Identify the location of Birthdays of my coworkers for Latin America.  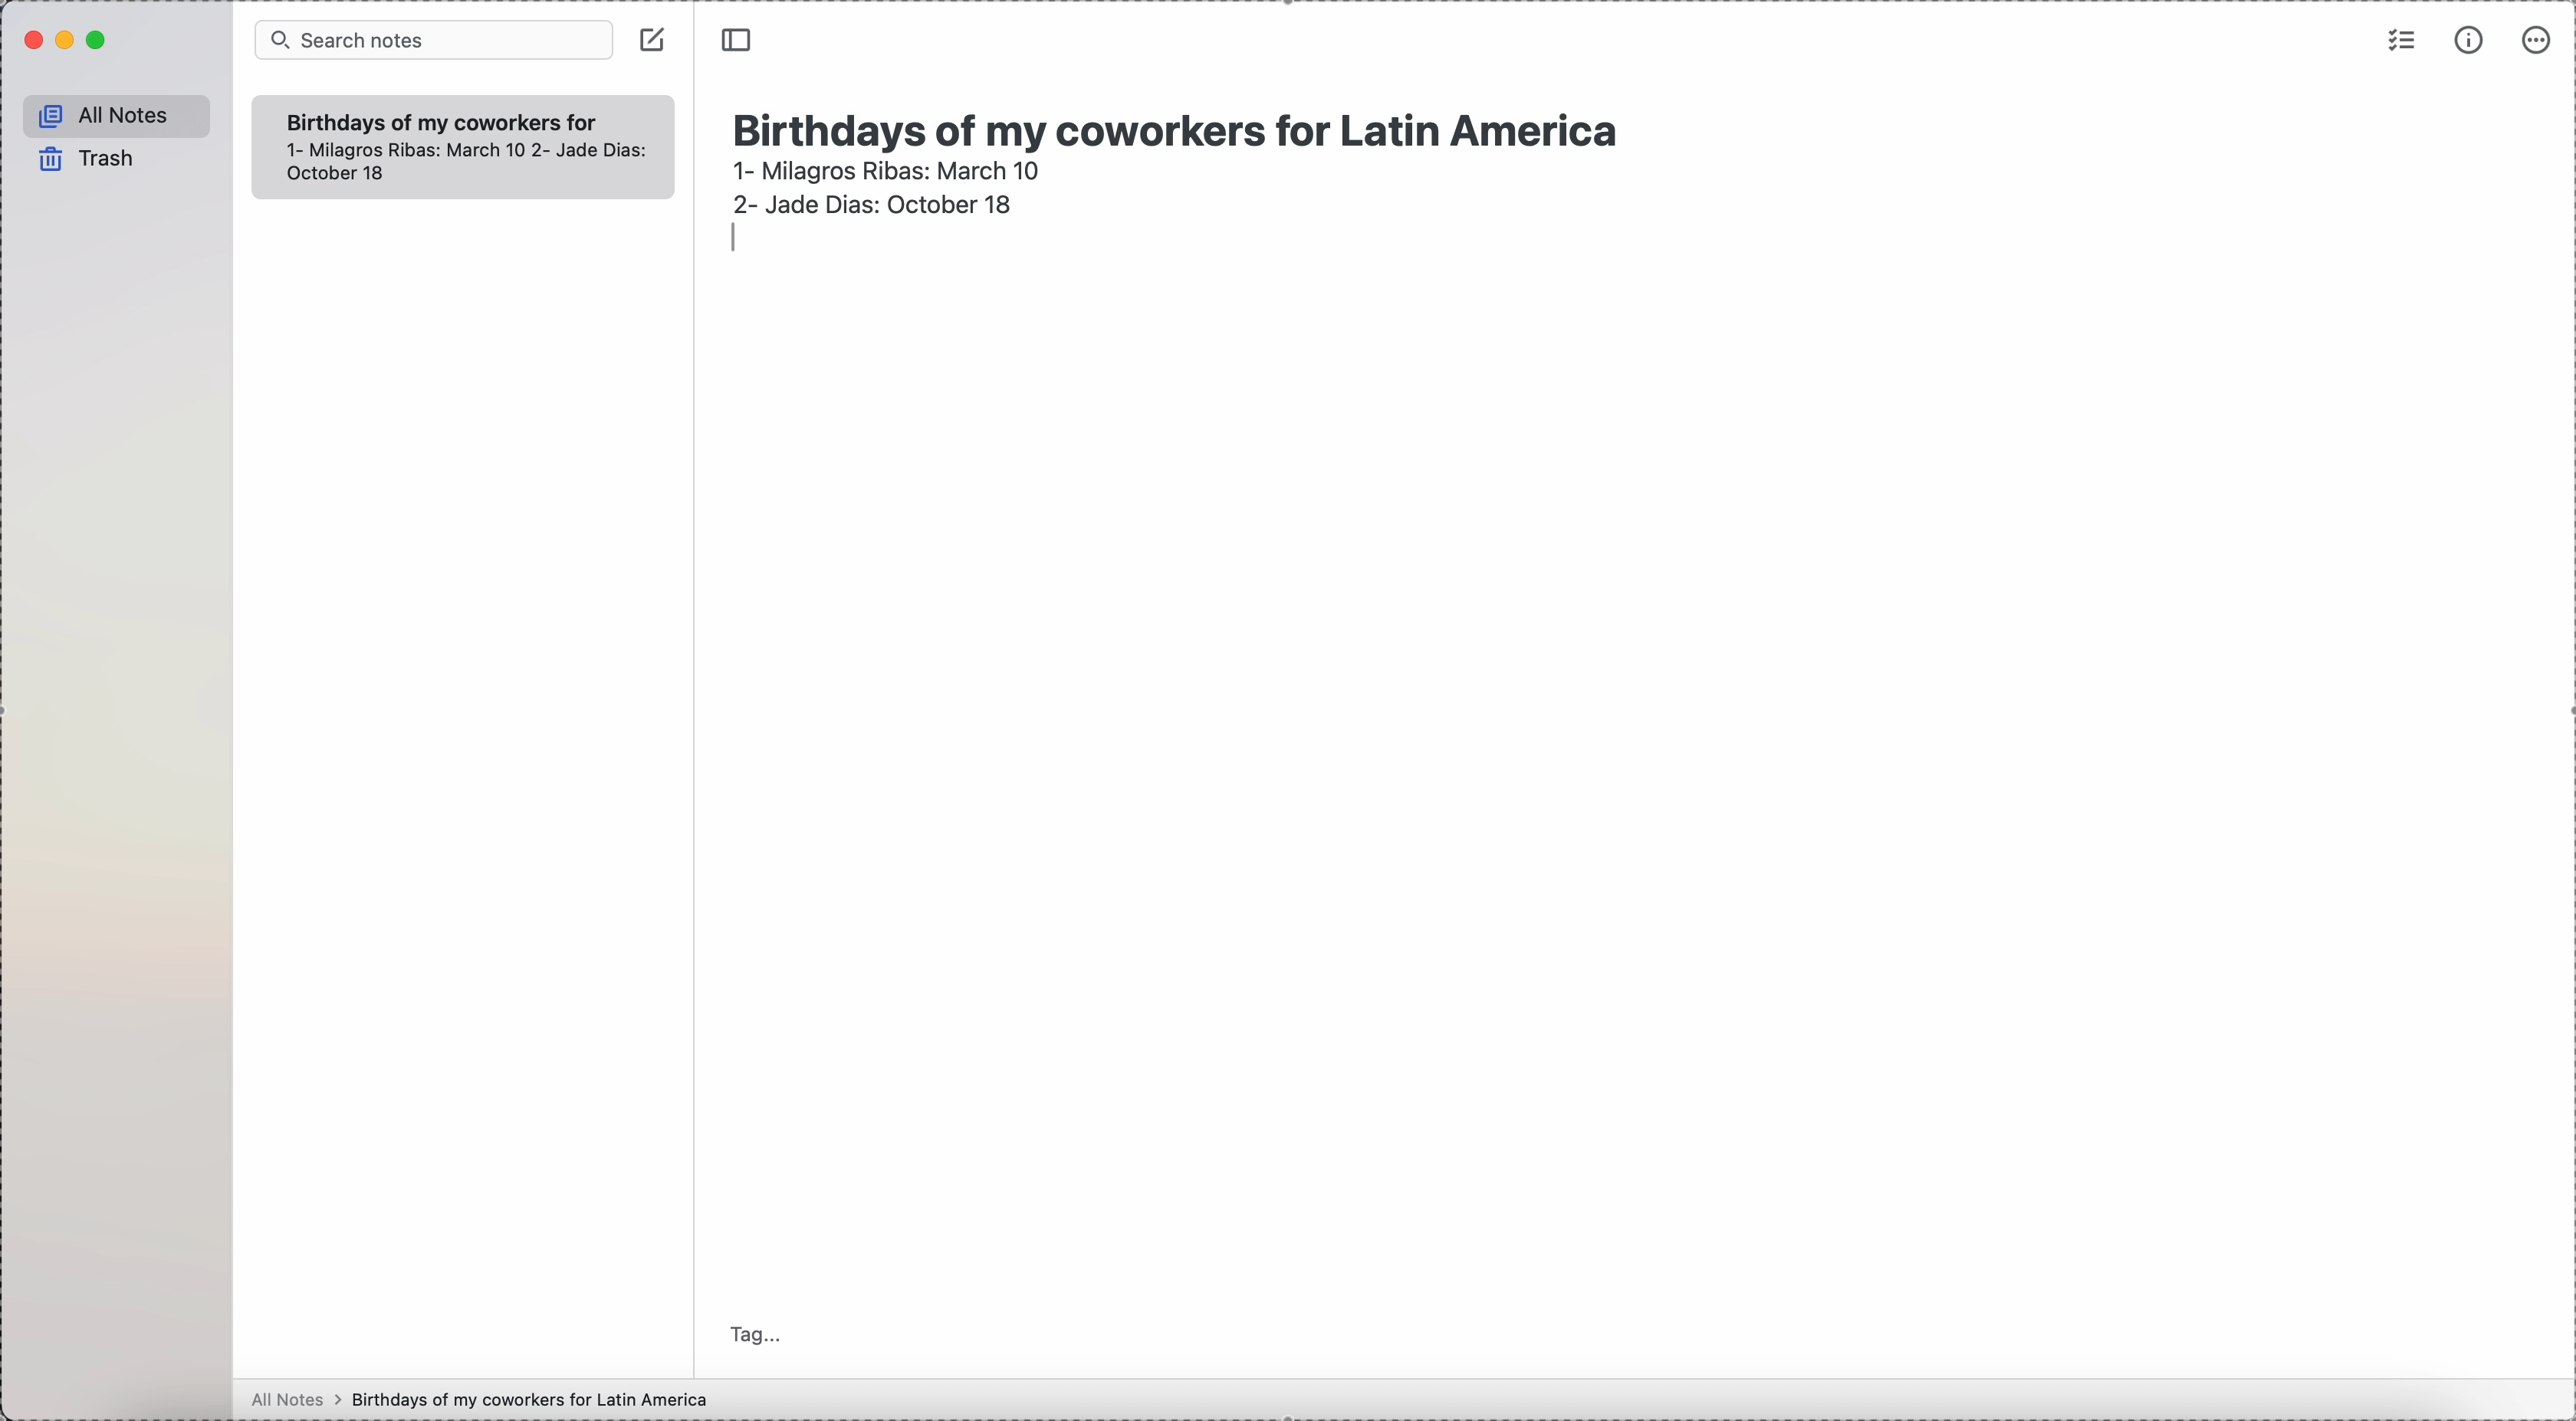
(1185, 126).